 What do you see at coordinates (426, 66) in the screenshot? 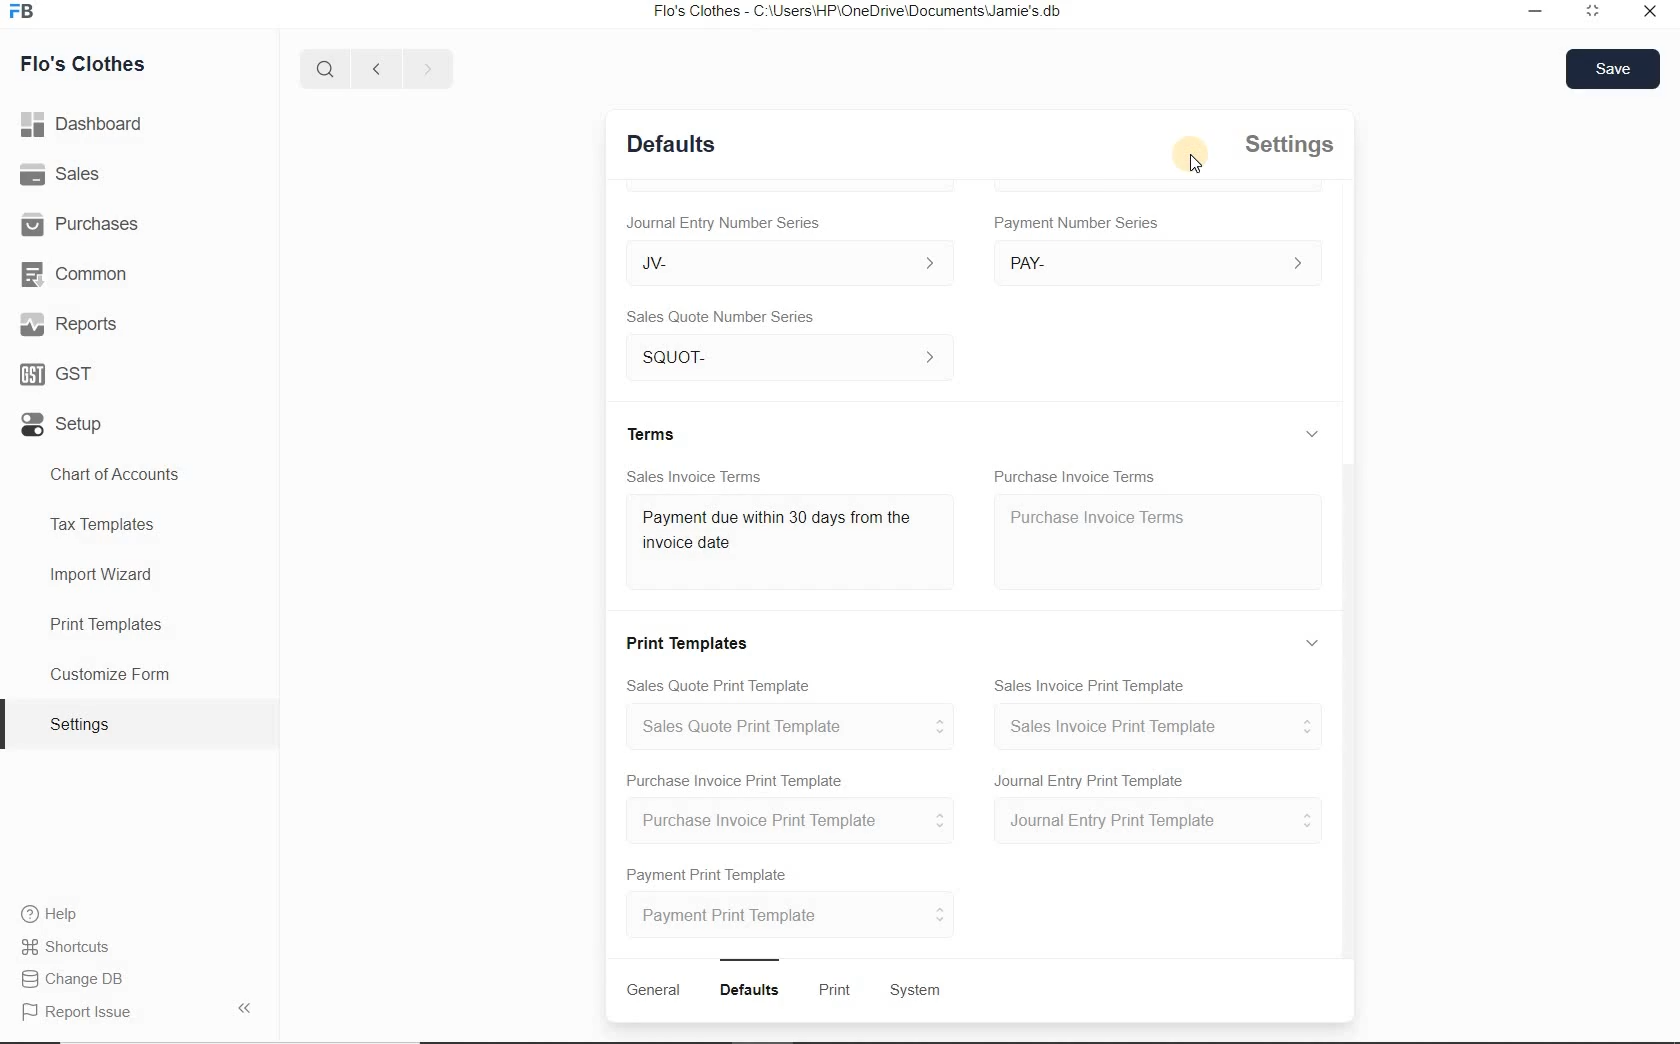
I see `Forward` at bounding box center [426, 66].